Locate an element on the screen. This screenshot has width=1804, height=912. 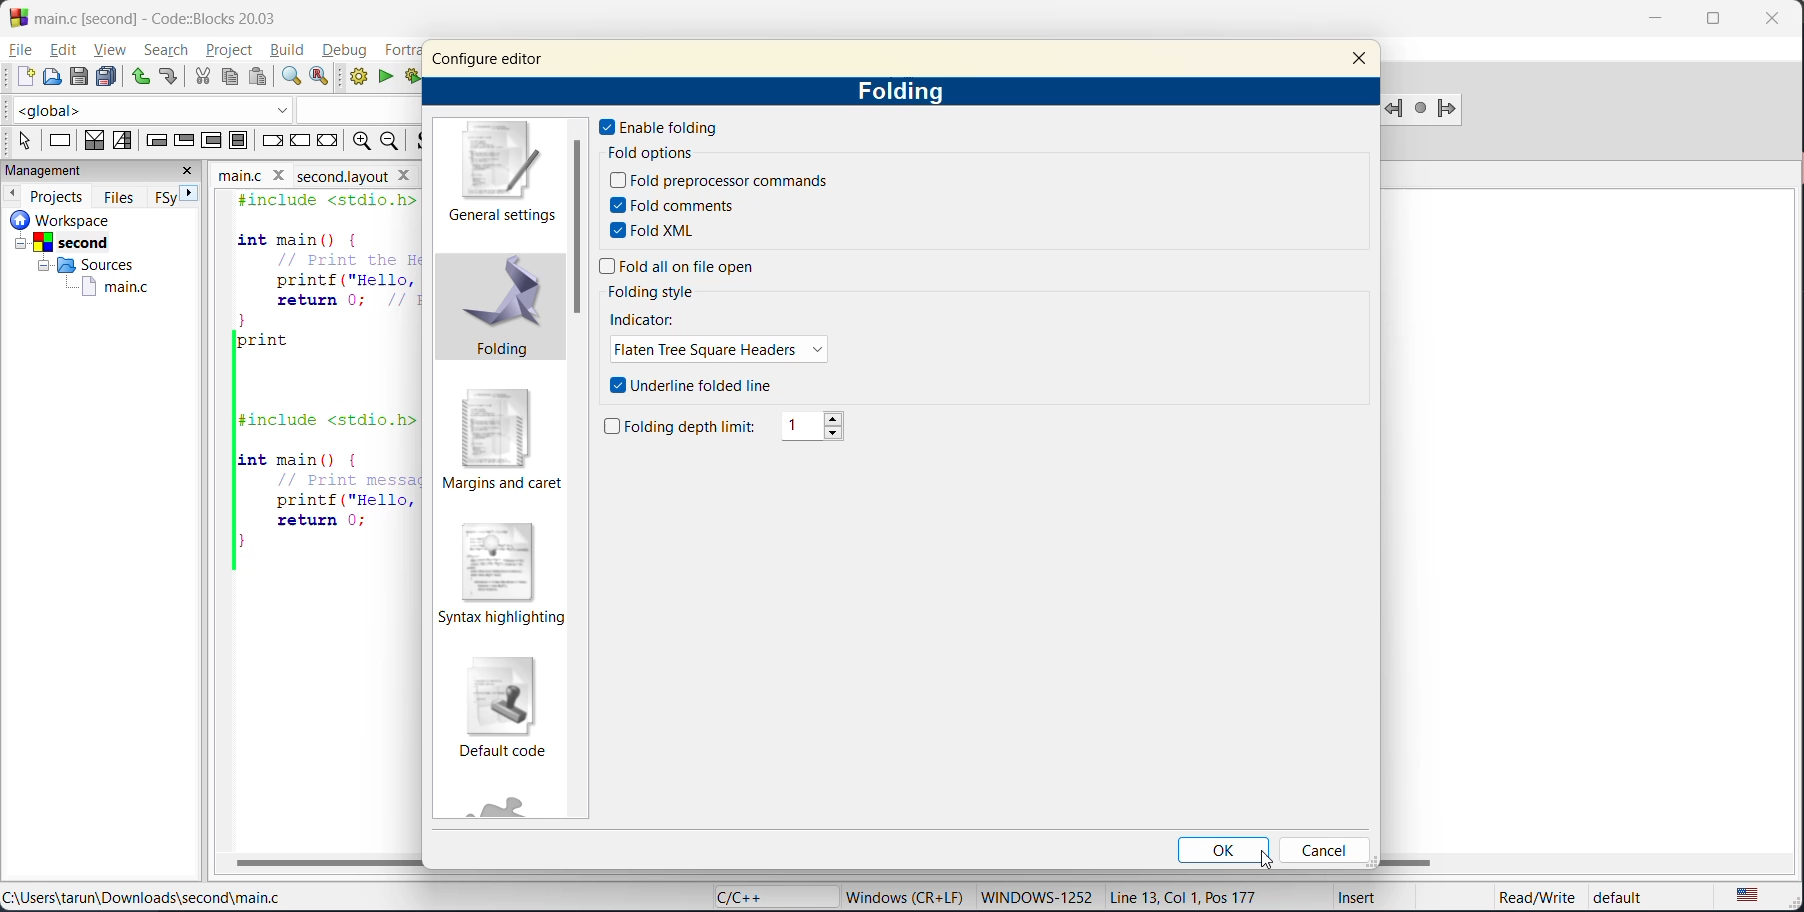
Line 13, Col 1, Pos 177 is located at coordinates (1194, 895).